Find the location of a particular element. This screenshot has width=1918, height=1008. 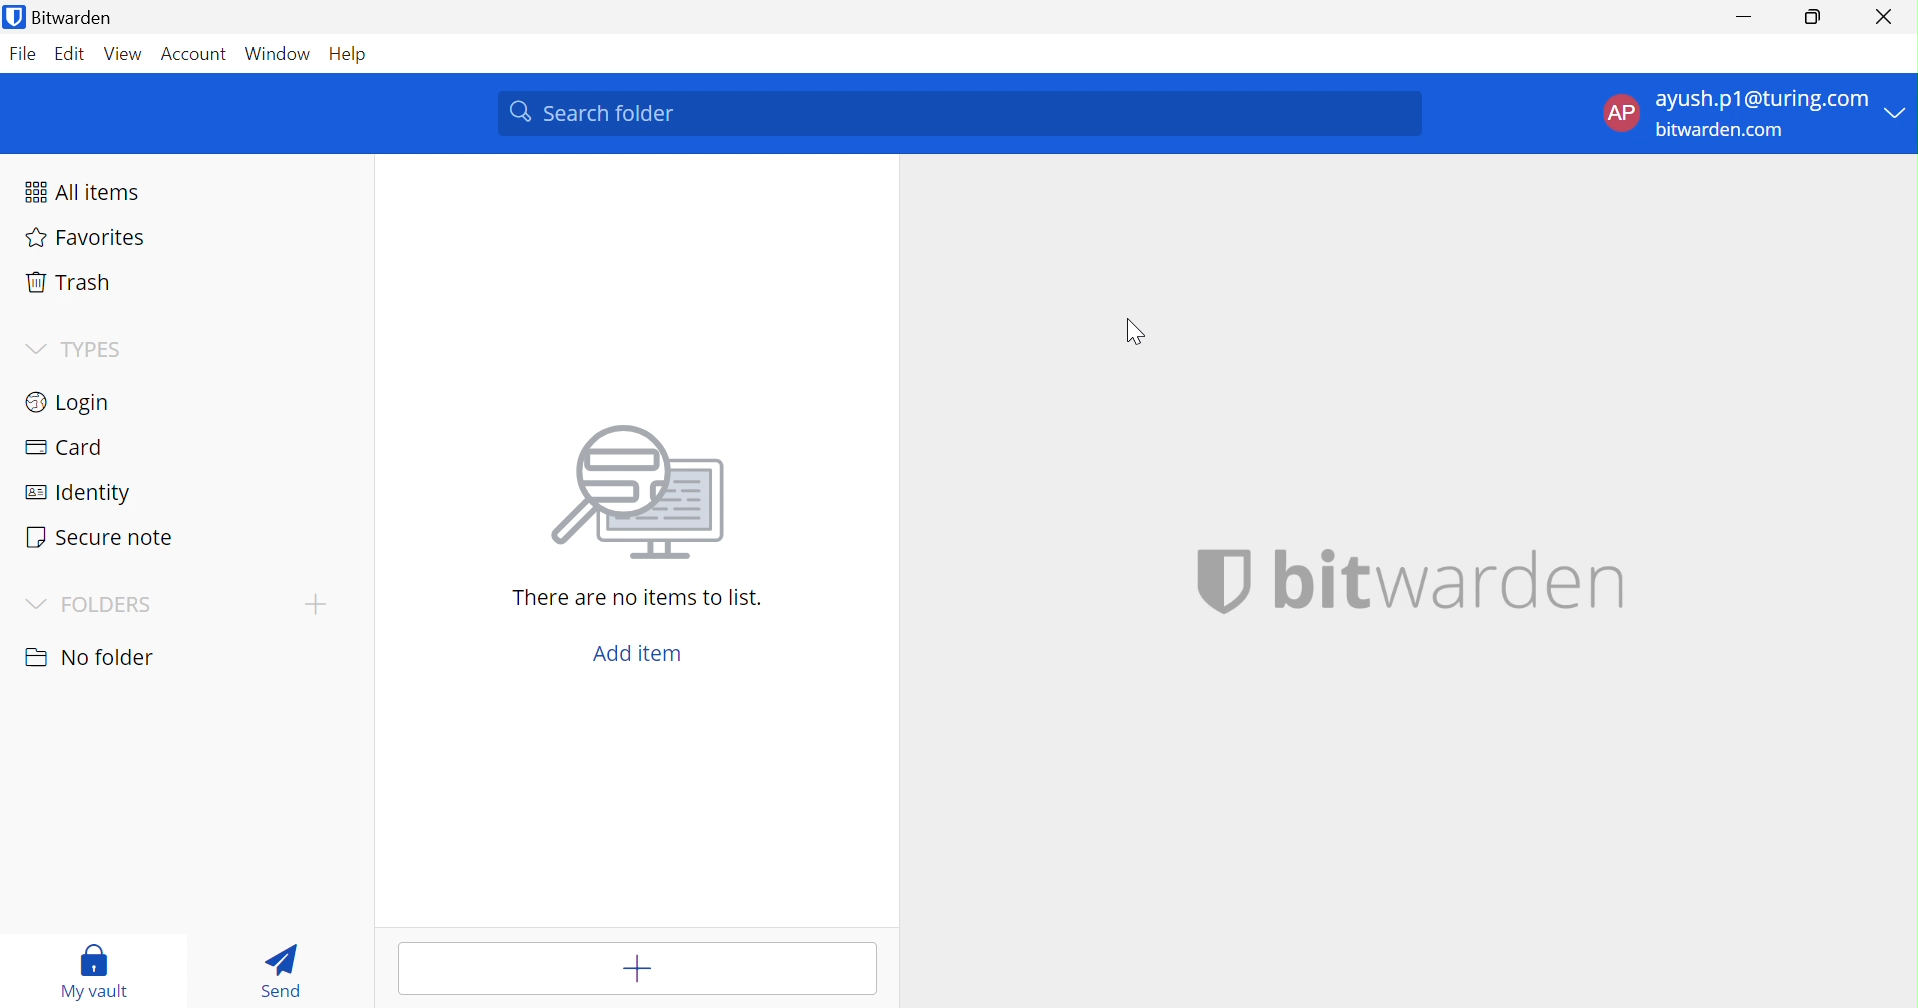

Favorites is located at coordinates (86, 237).